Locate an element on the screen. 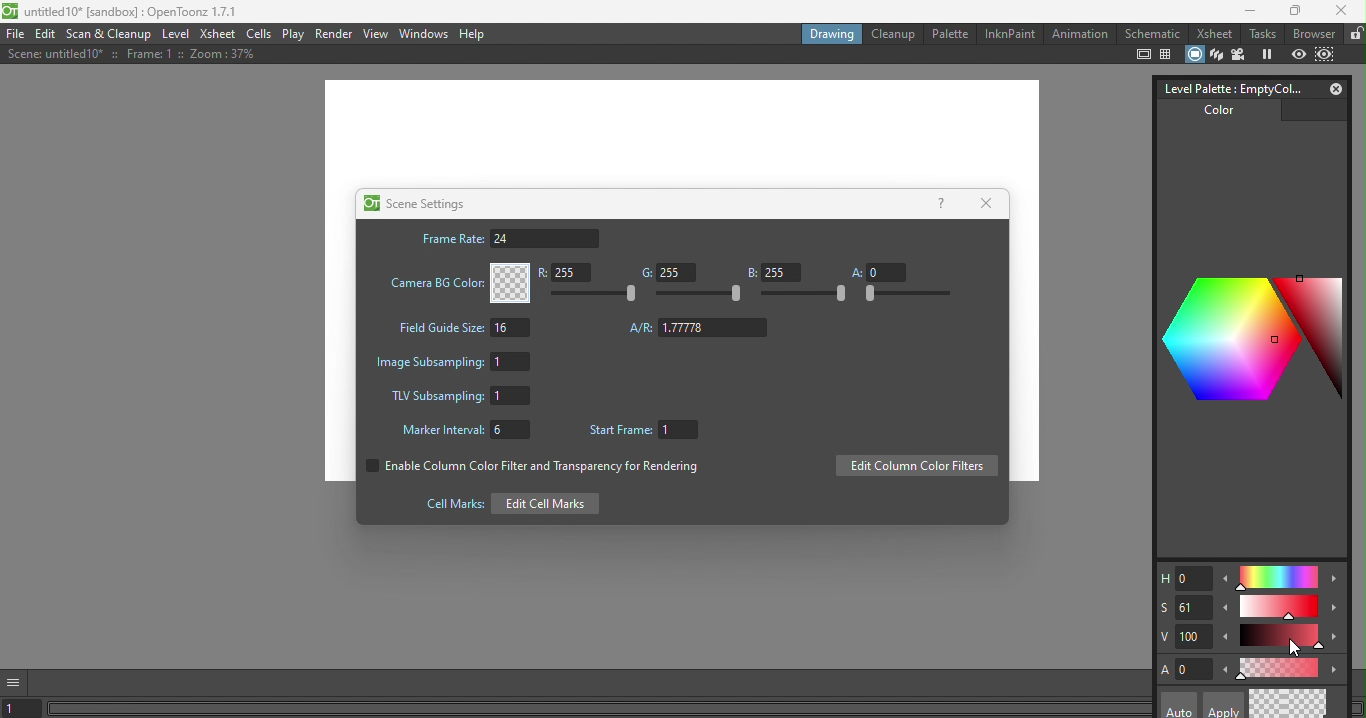 The width and height of the screenshot is (1366, 718). close is located at coordinates (1344, 13).